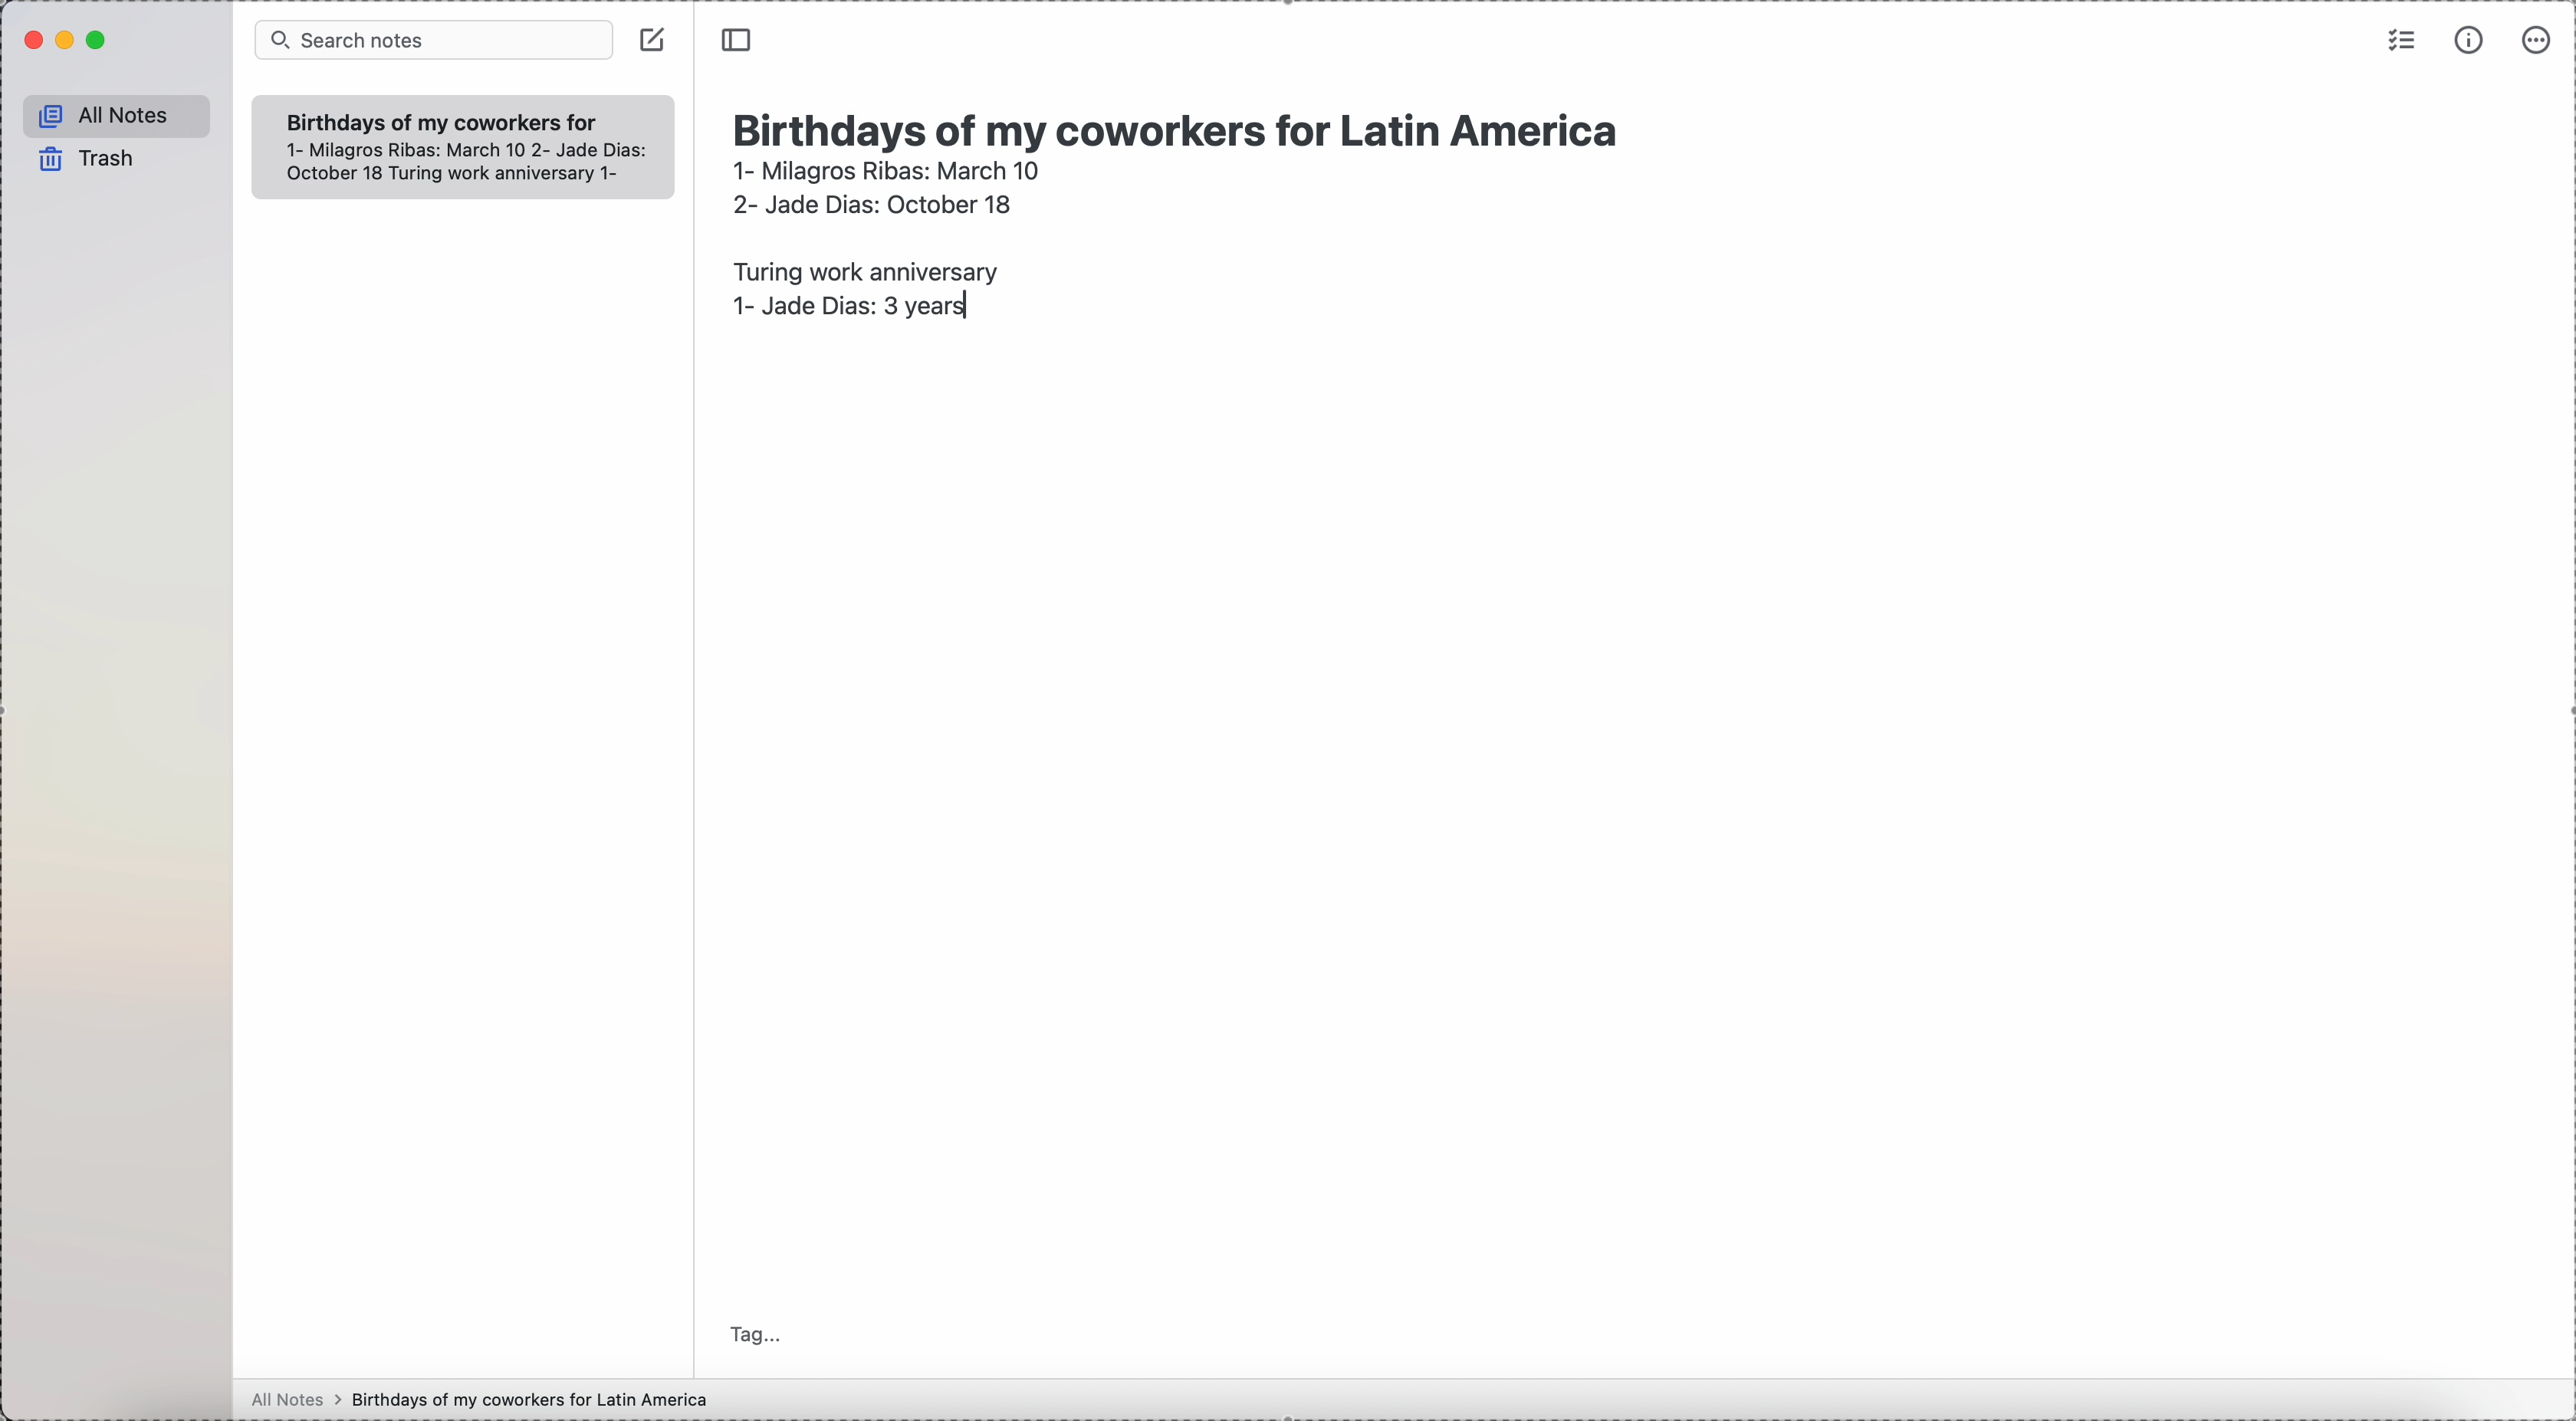 Image resolution: width=2576 pixels, height=1421 pixels. Describe the element at coordinates (2399, 39) in the screenshot. I see `check list` at that location.